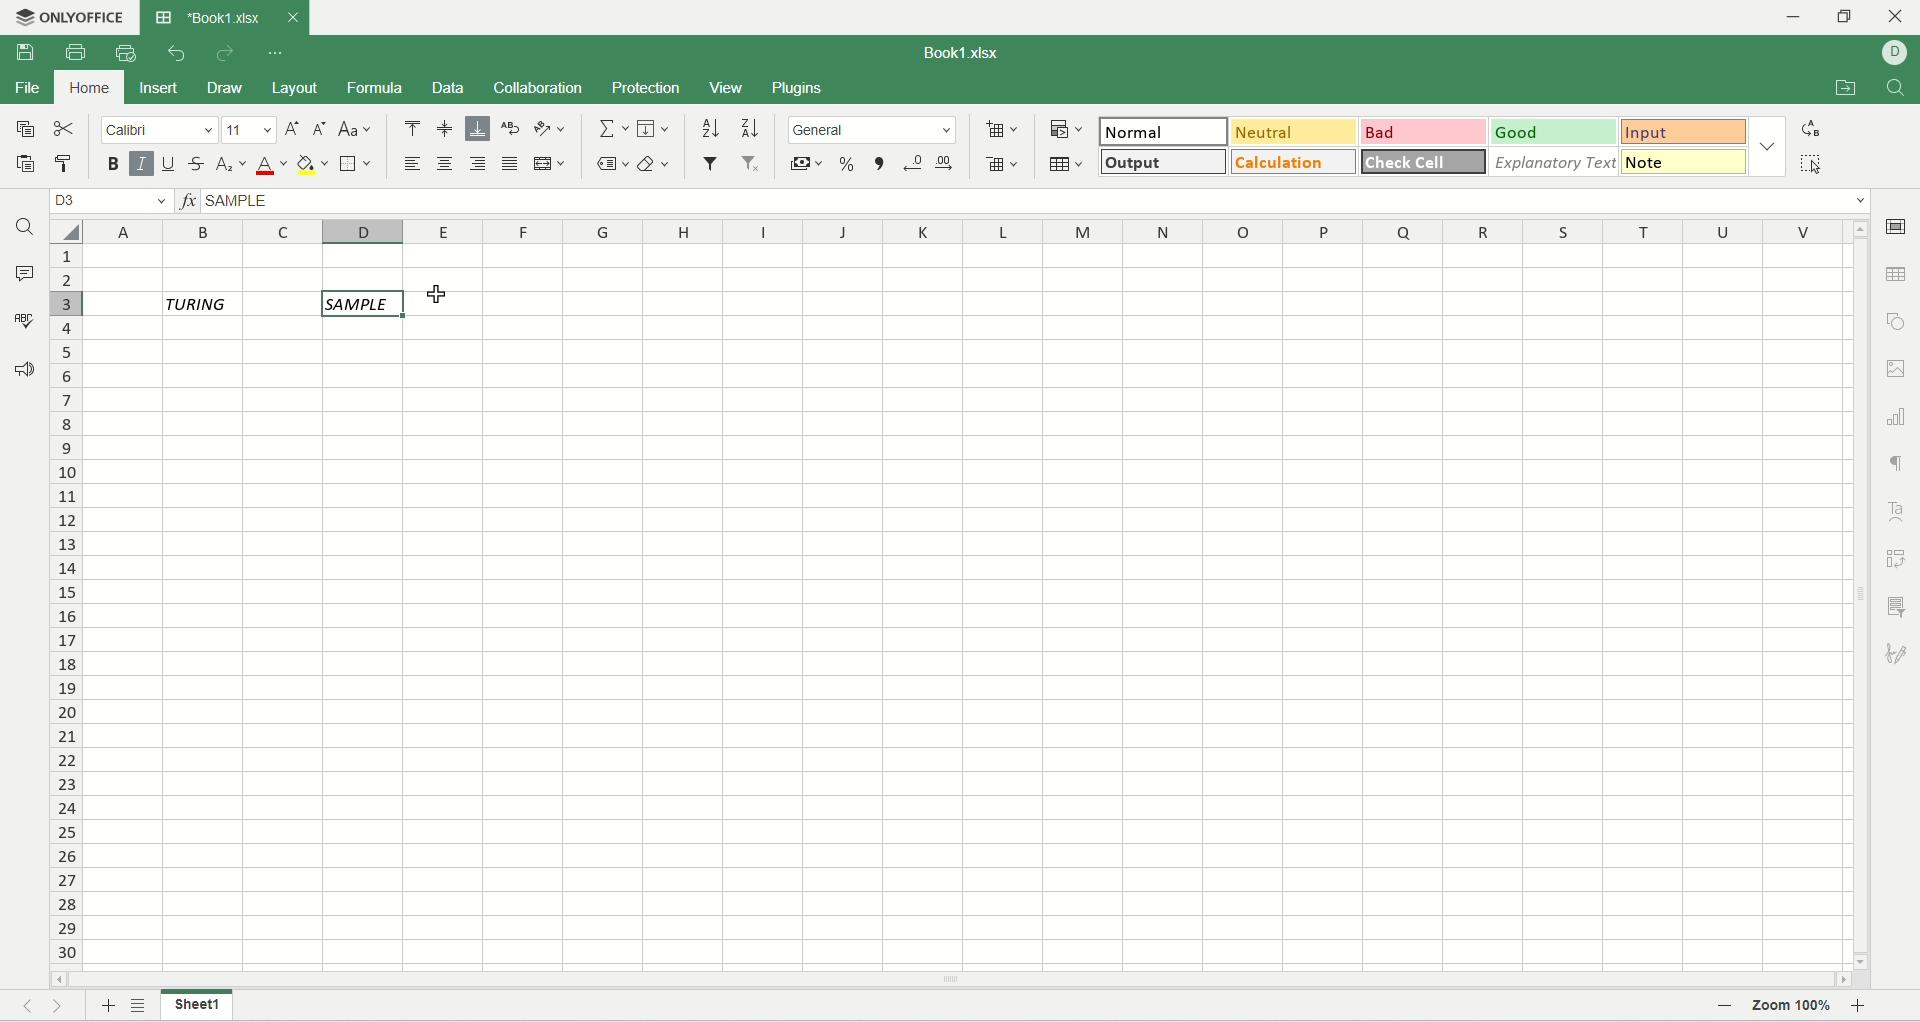  I want to click on check cell, so click(1425, 159).